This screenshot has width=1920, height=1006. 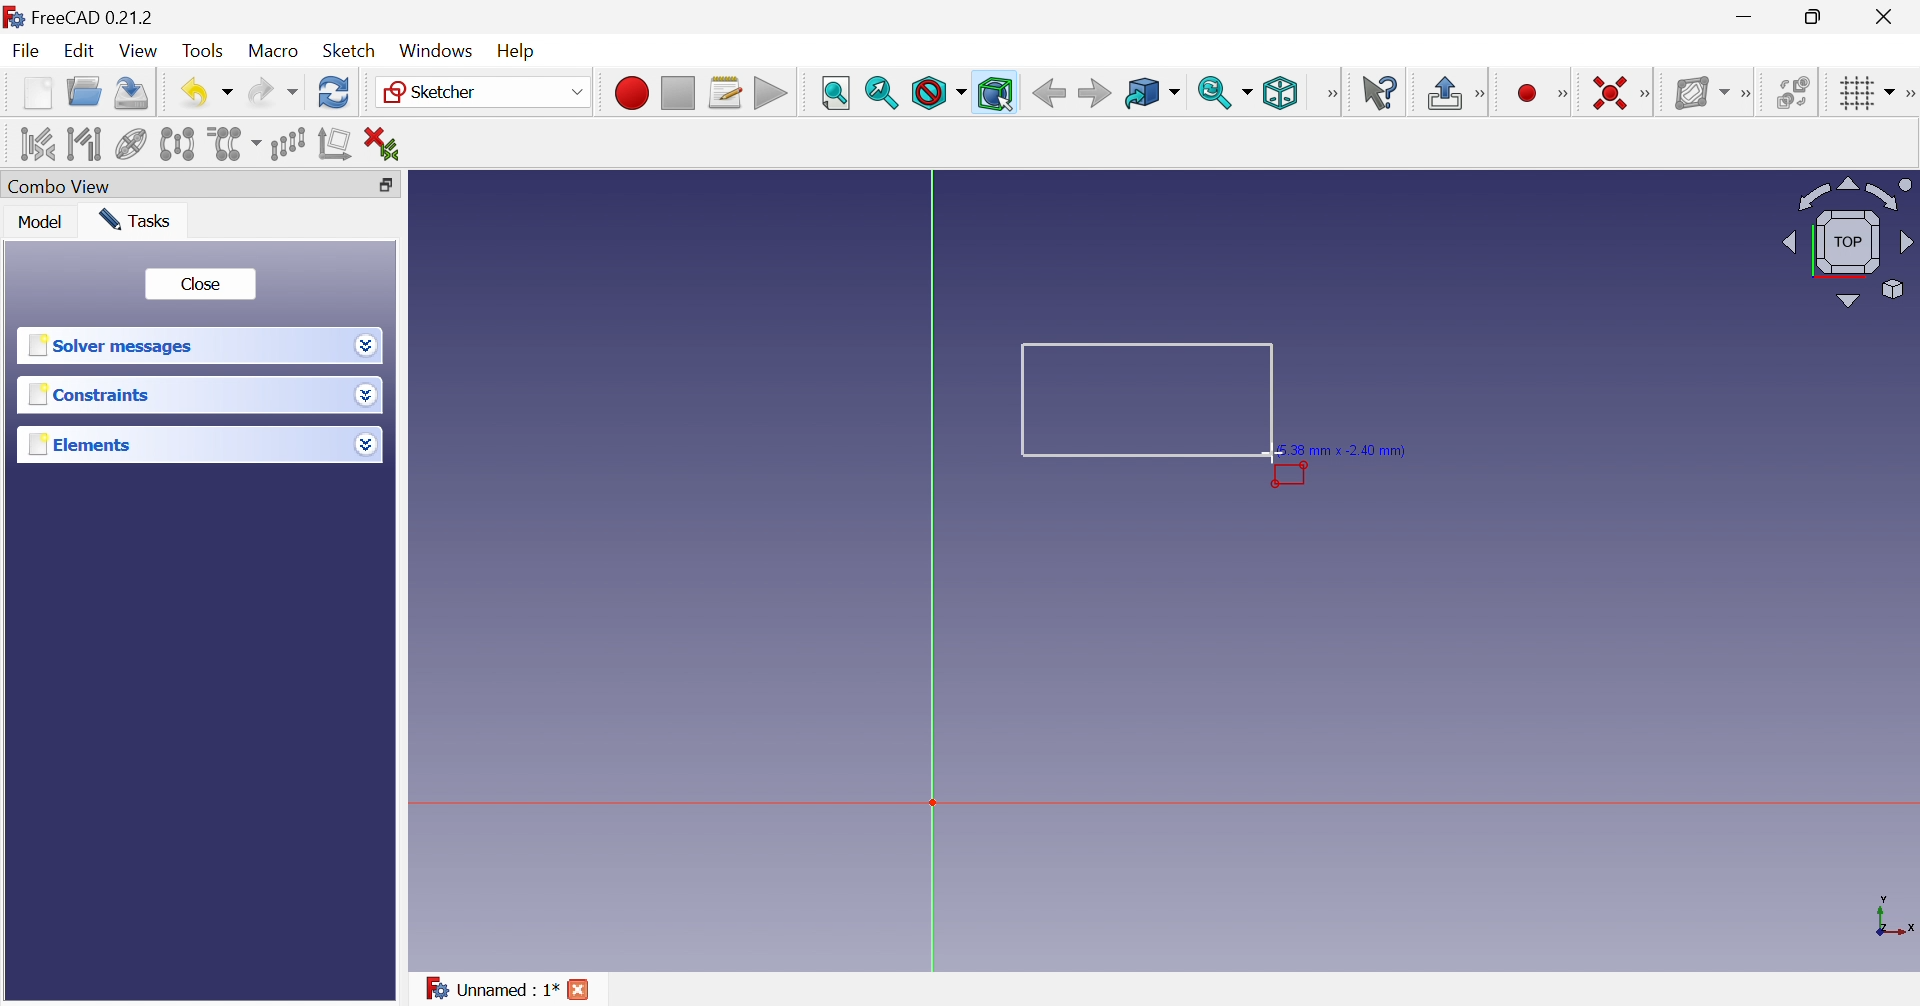 I want to click on Constrain coincident, so click(x=1609, y=92).